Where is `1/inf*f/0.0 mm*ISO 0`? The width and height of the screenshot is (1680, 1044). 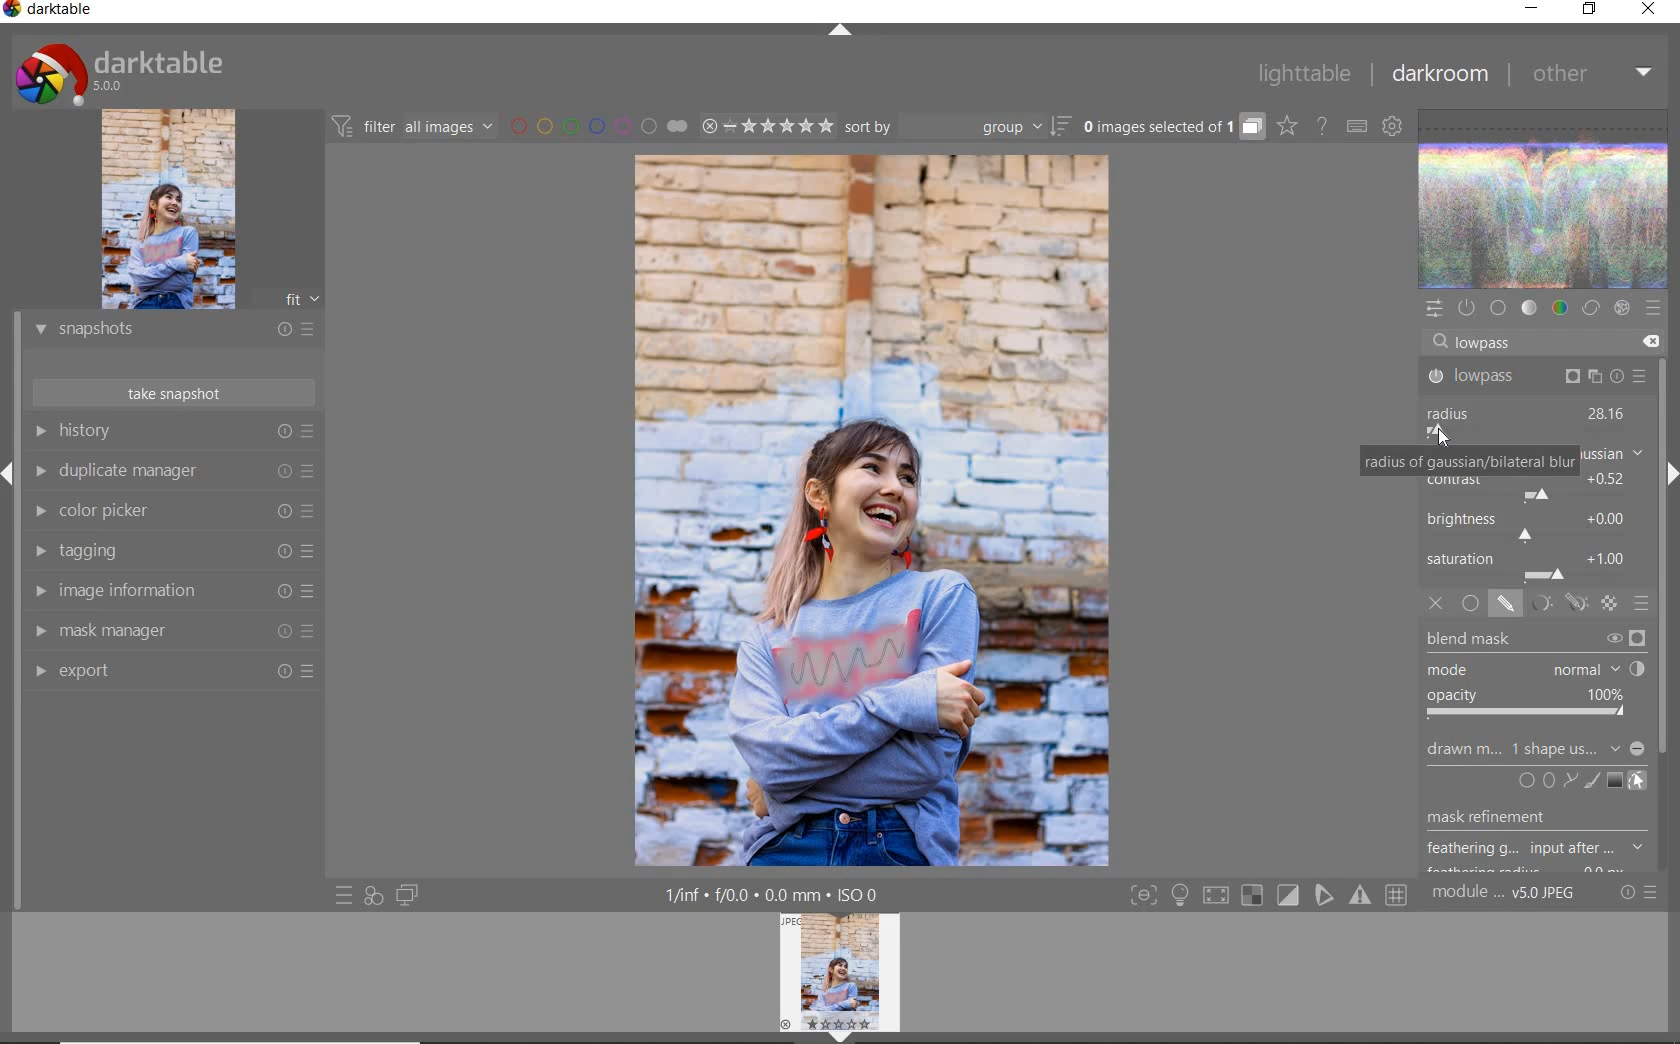 1/inf*f/0.0 mm*ISO 0 is located at coordinates (777, 895).